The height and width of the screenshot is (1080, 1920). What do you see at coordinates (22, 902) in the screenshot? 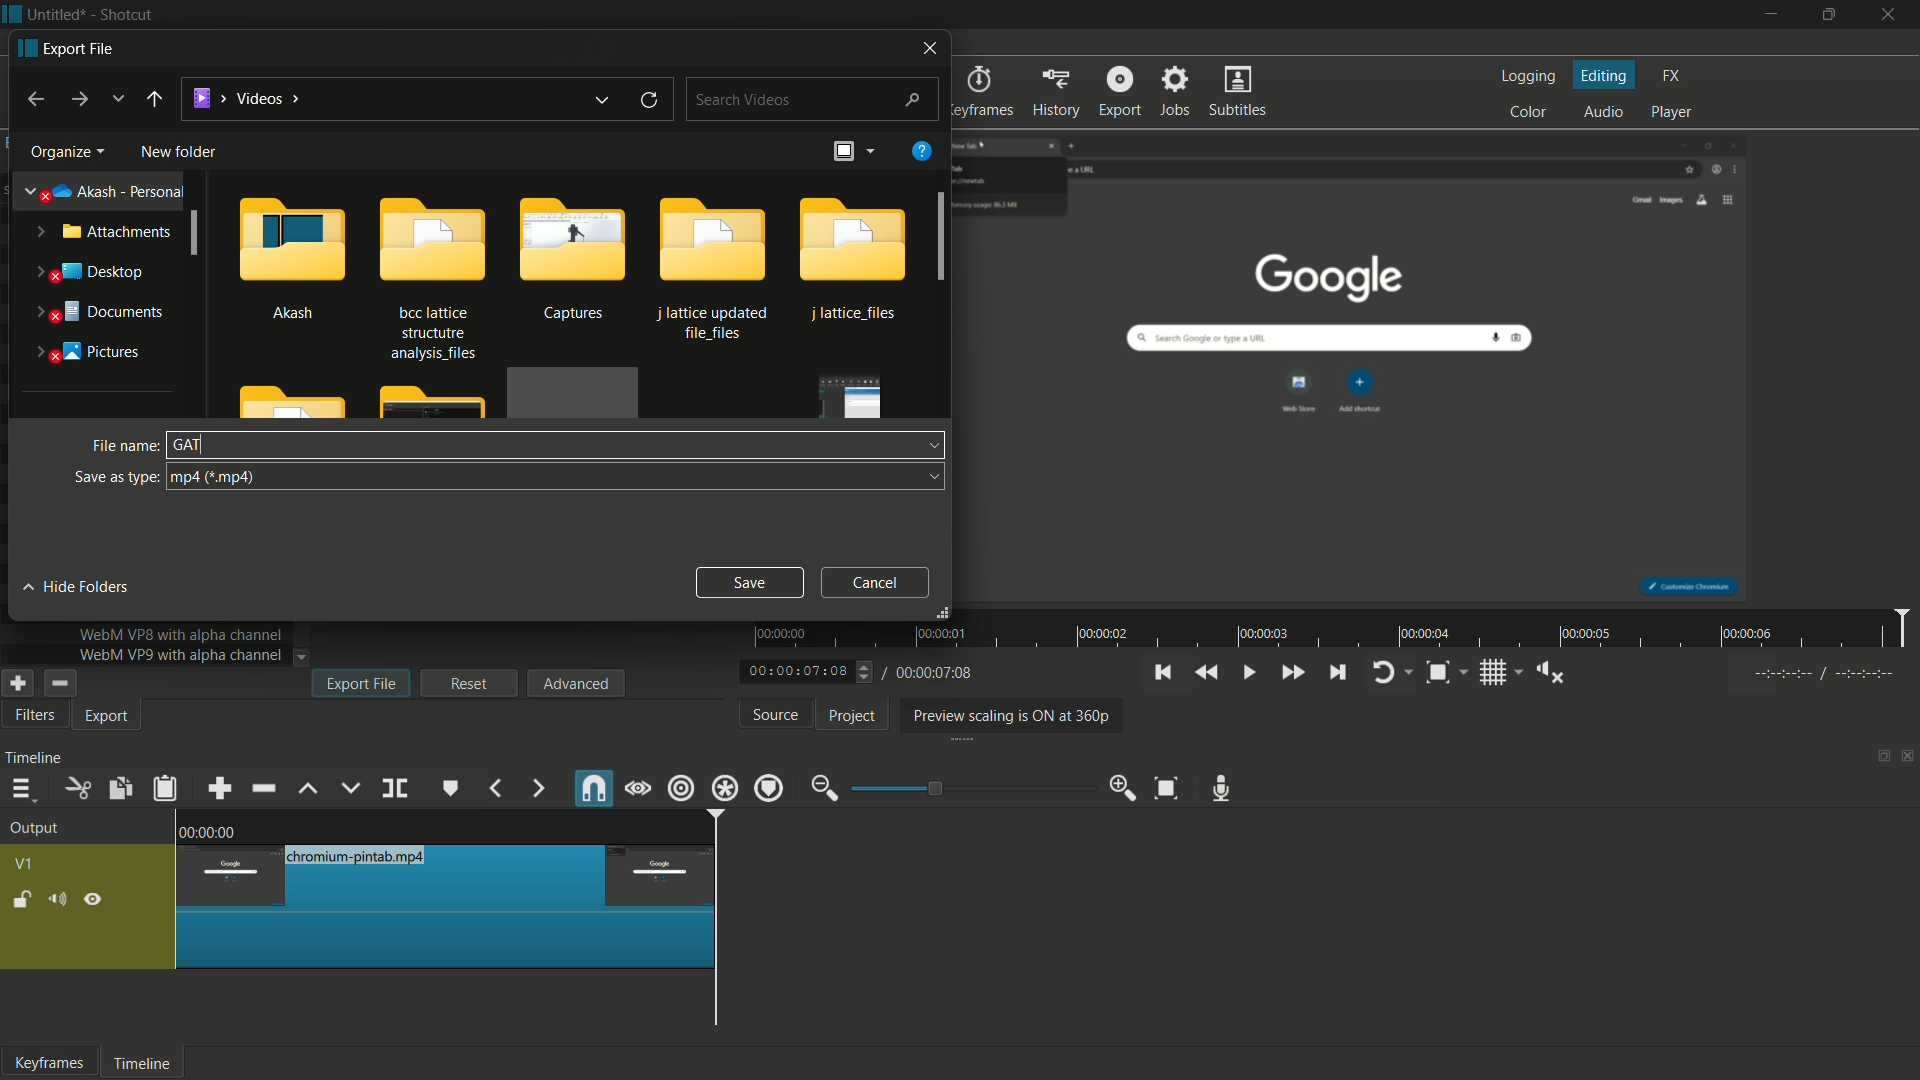
I see `lock` at bounding box center [22, 902].